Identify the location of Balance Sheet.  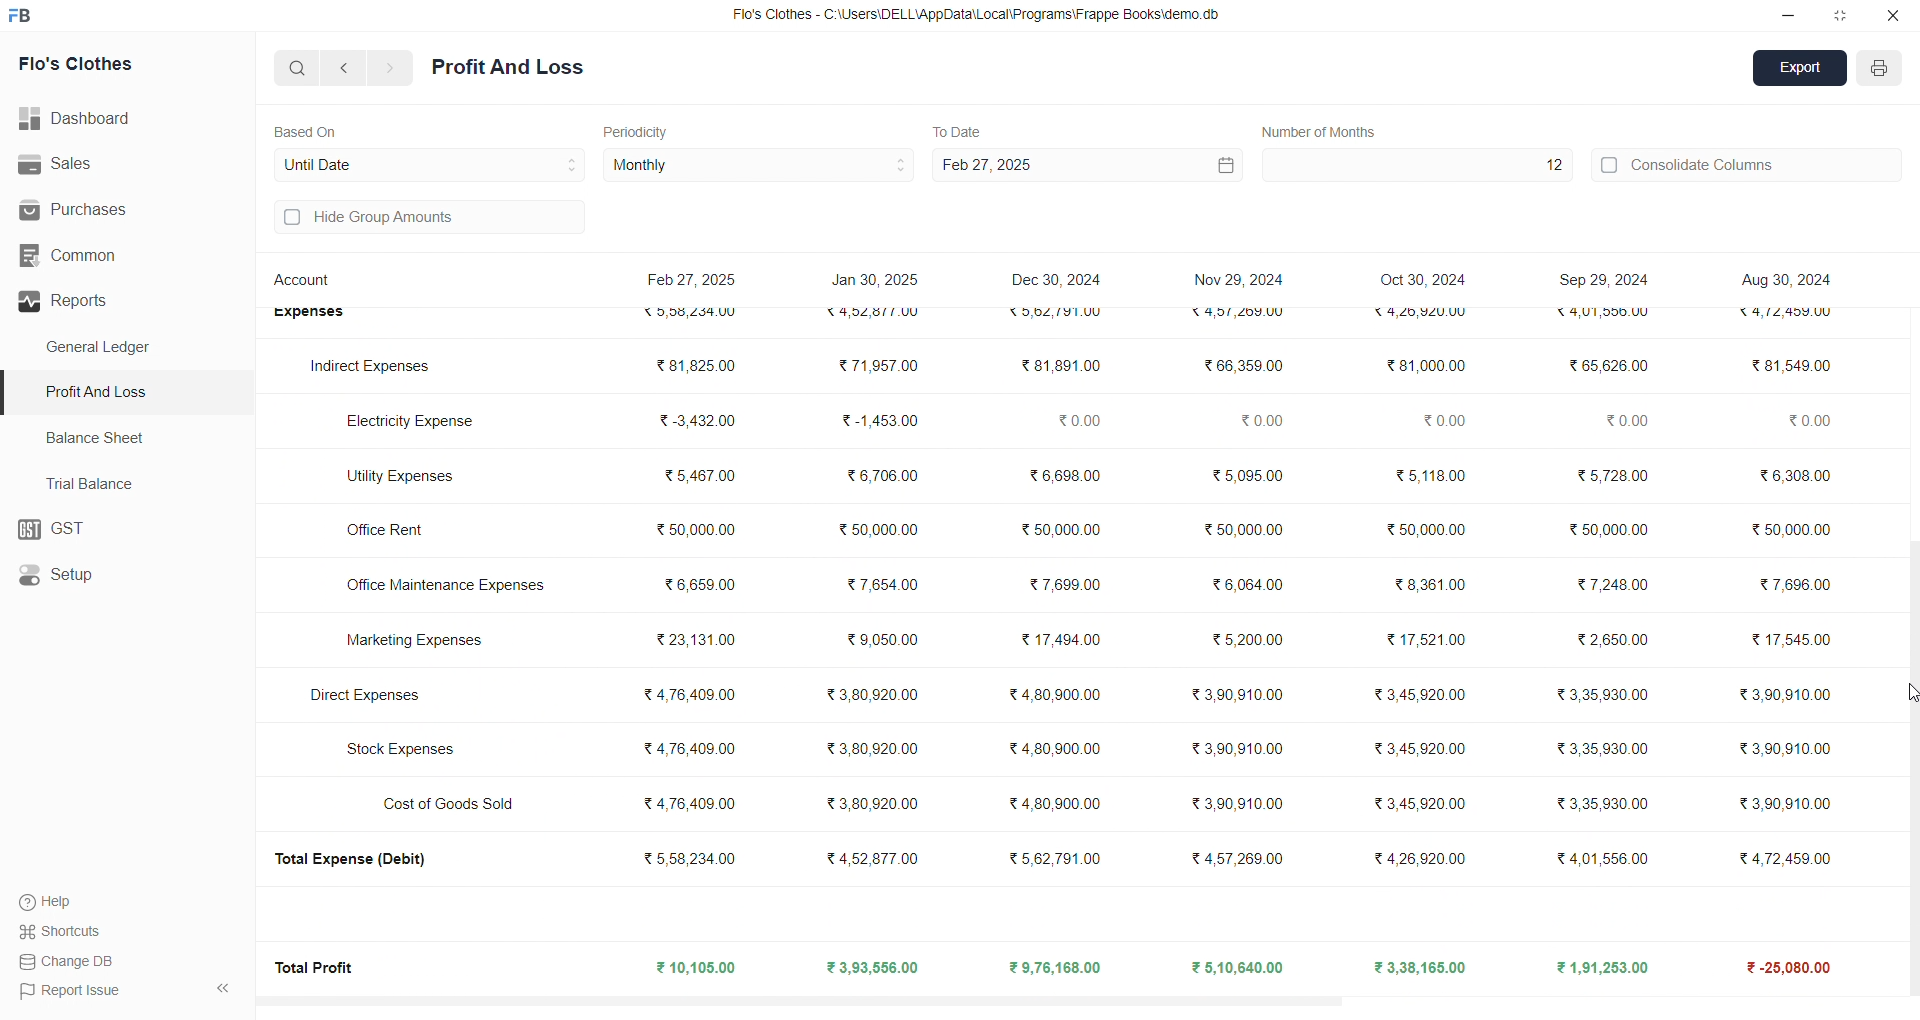
(98, 436).